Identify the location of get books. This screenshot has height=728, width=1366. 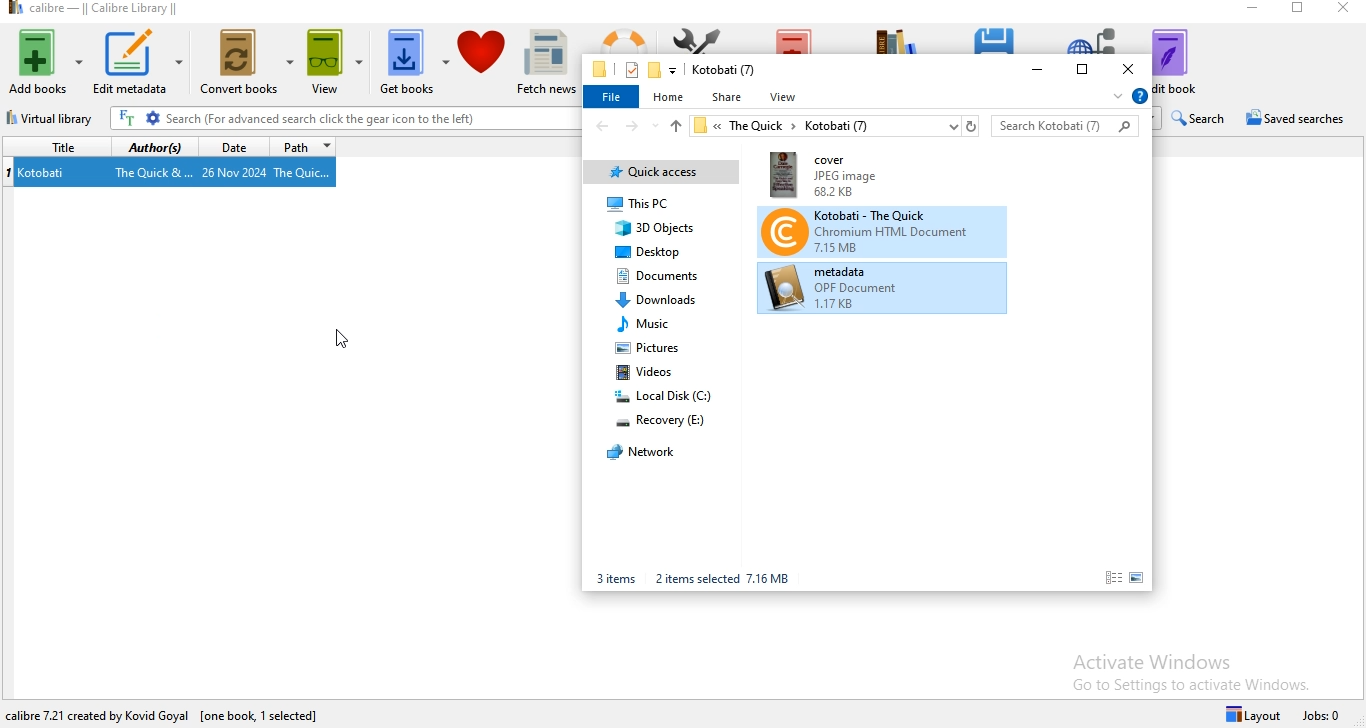
(413, 62).